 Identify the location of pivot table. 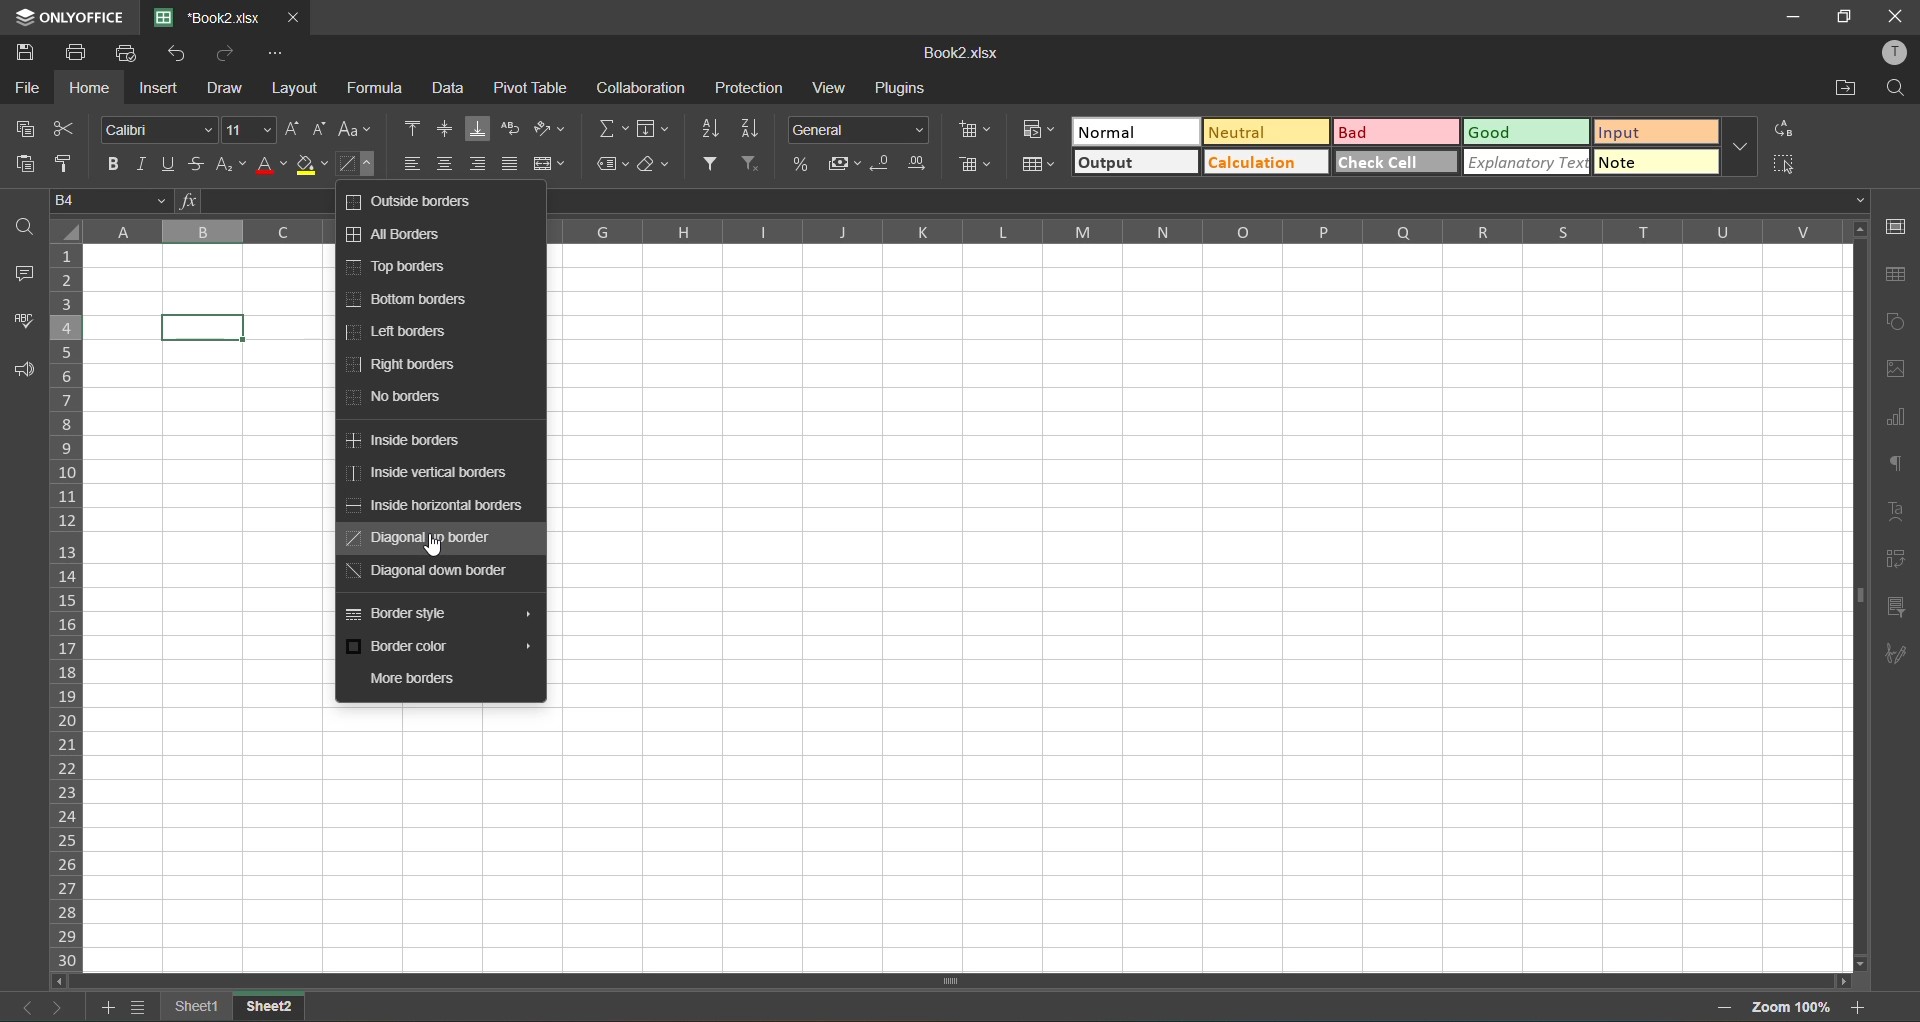
(1894, 559).